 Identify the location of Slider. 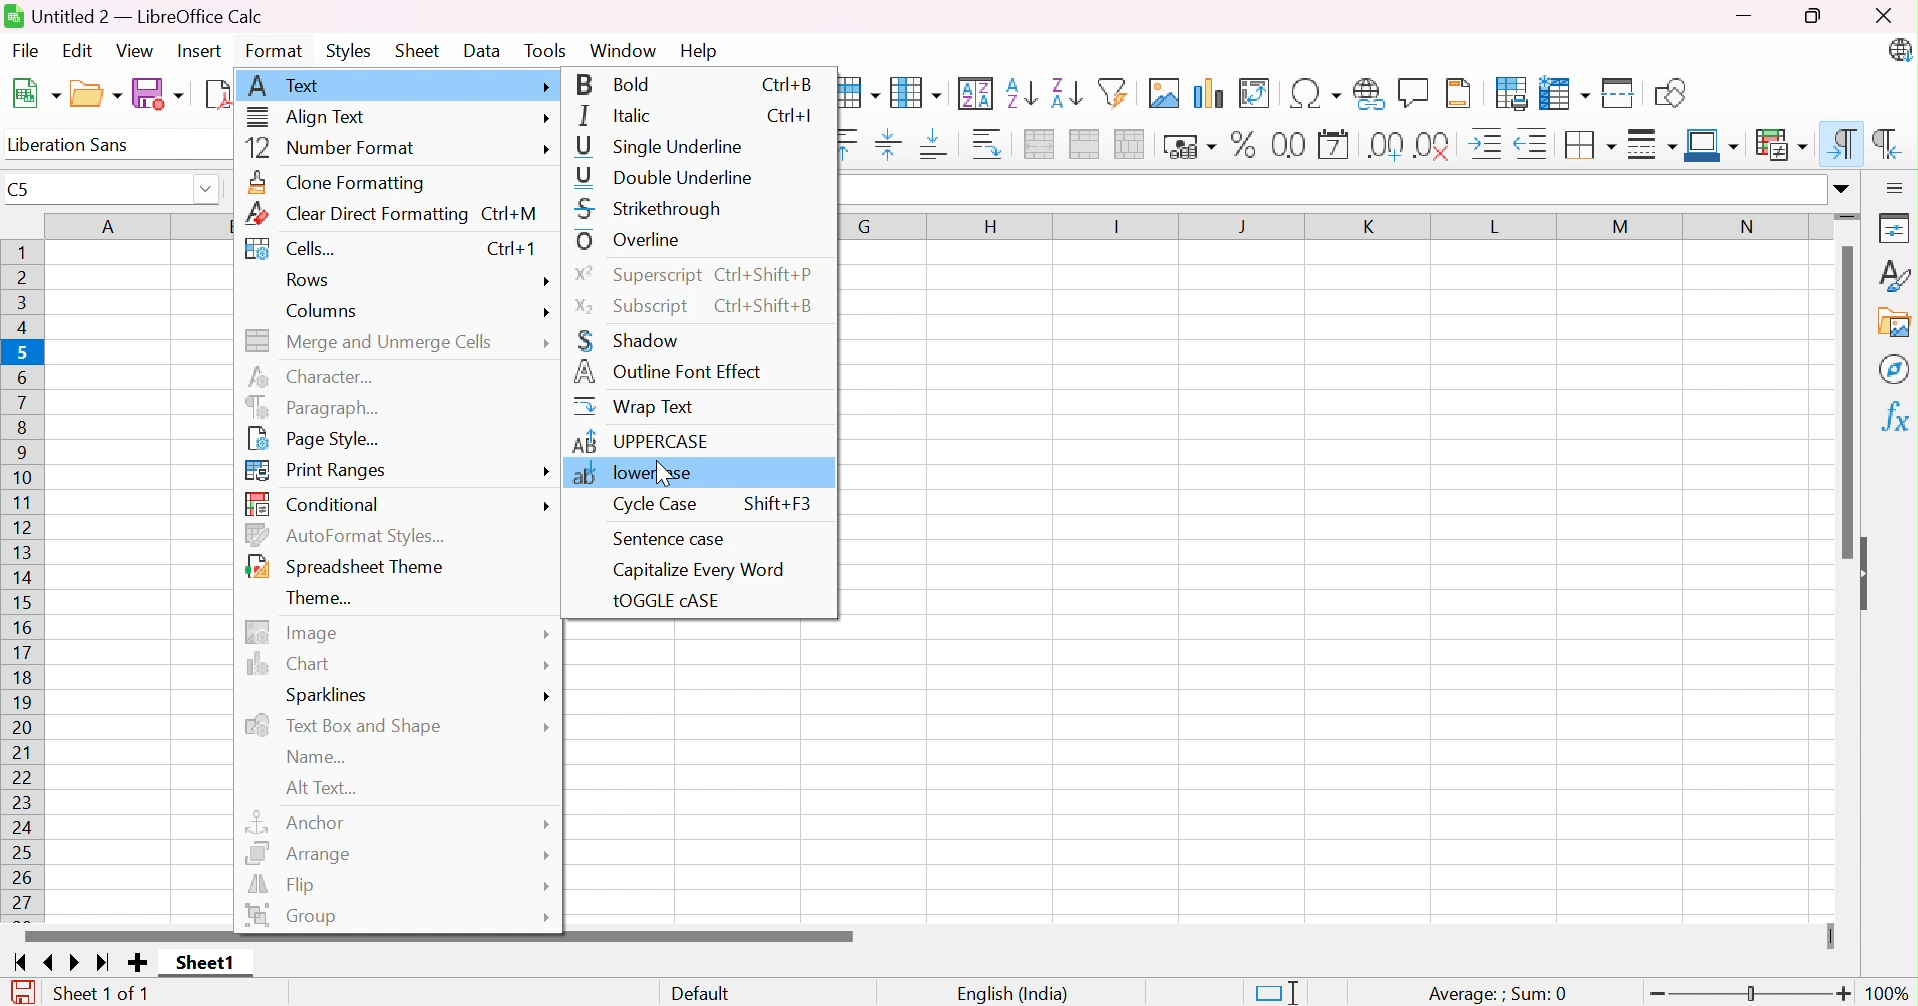
(1850, 216).